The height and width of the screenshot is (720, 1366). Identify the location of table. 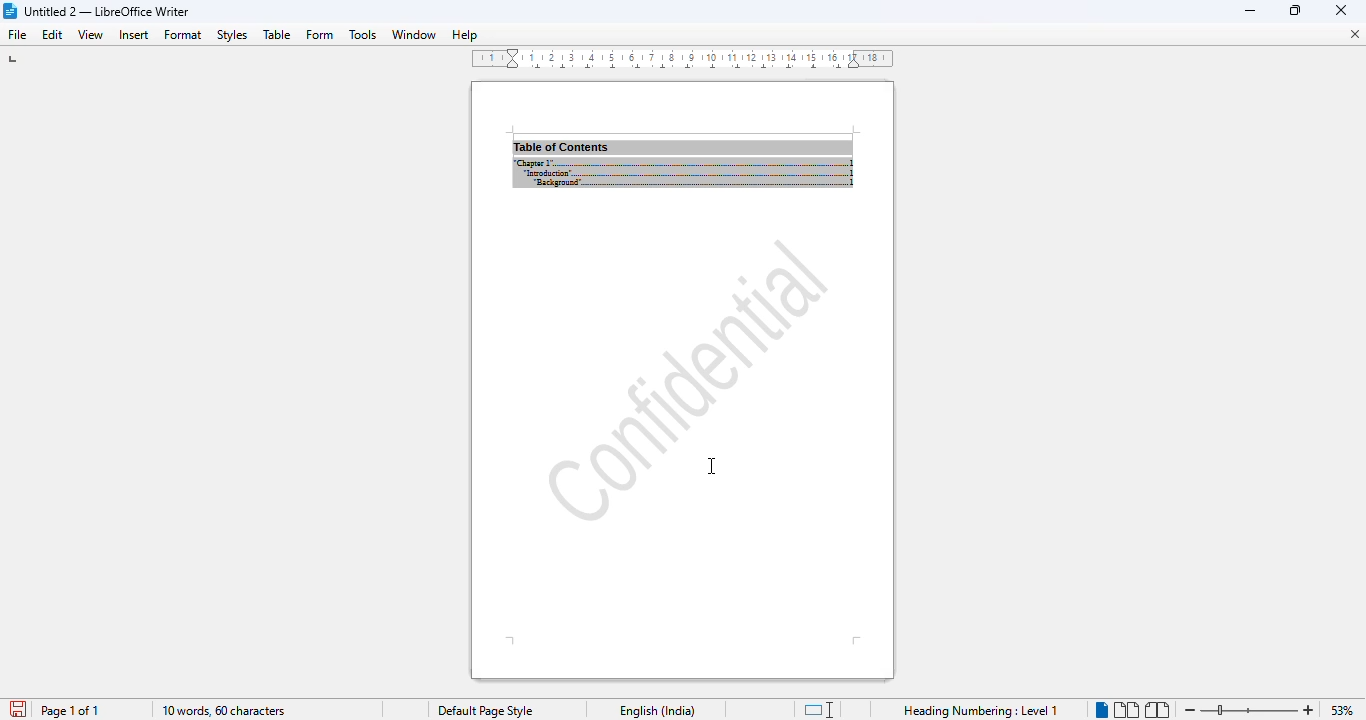
(277, 34).